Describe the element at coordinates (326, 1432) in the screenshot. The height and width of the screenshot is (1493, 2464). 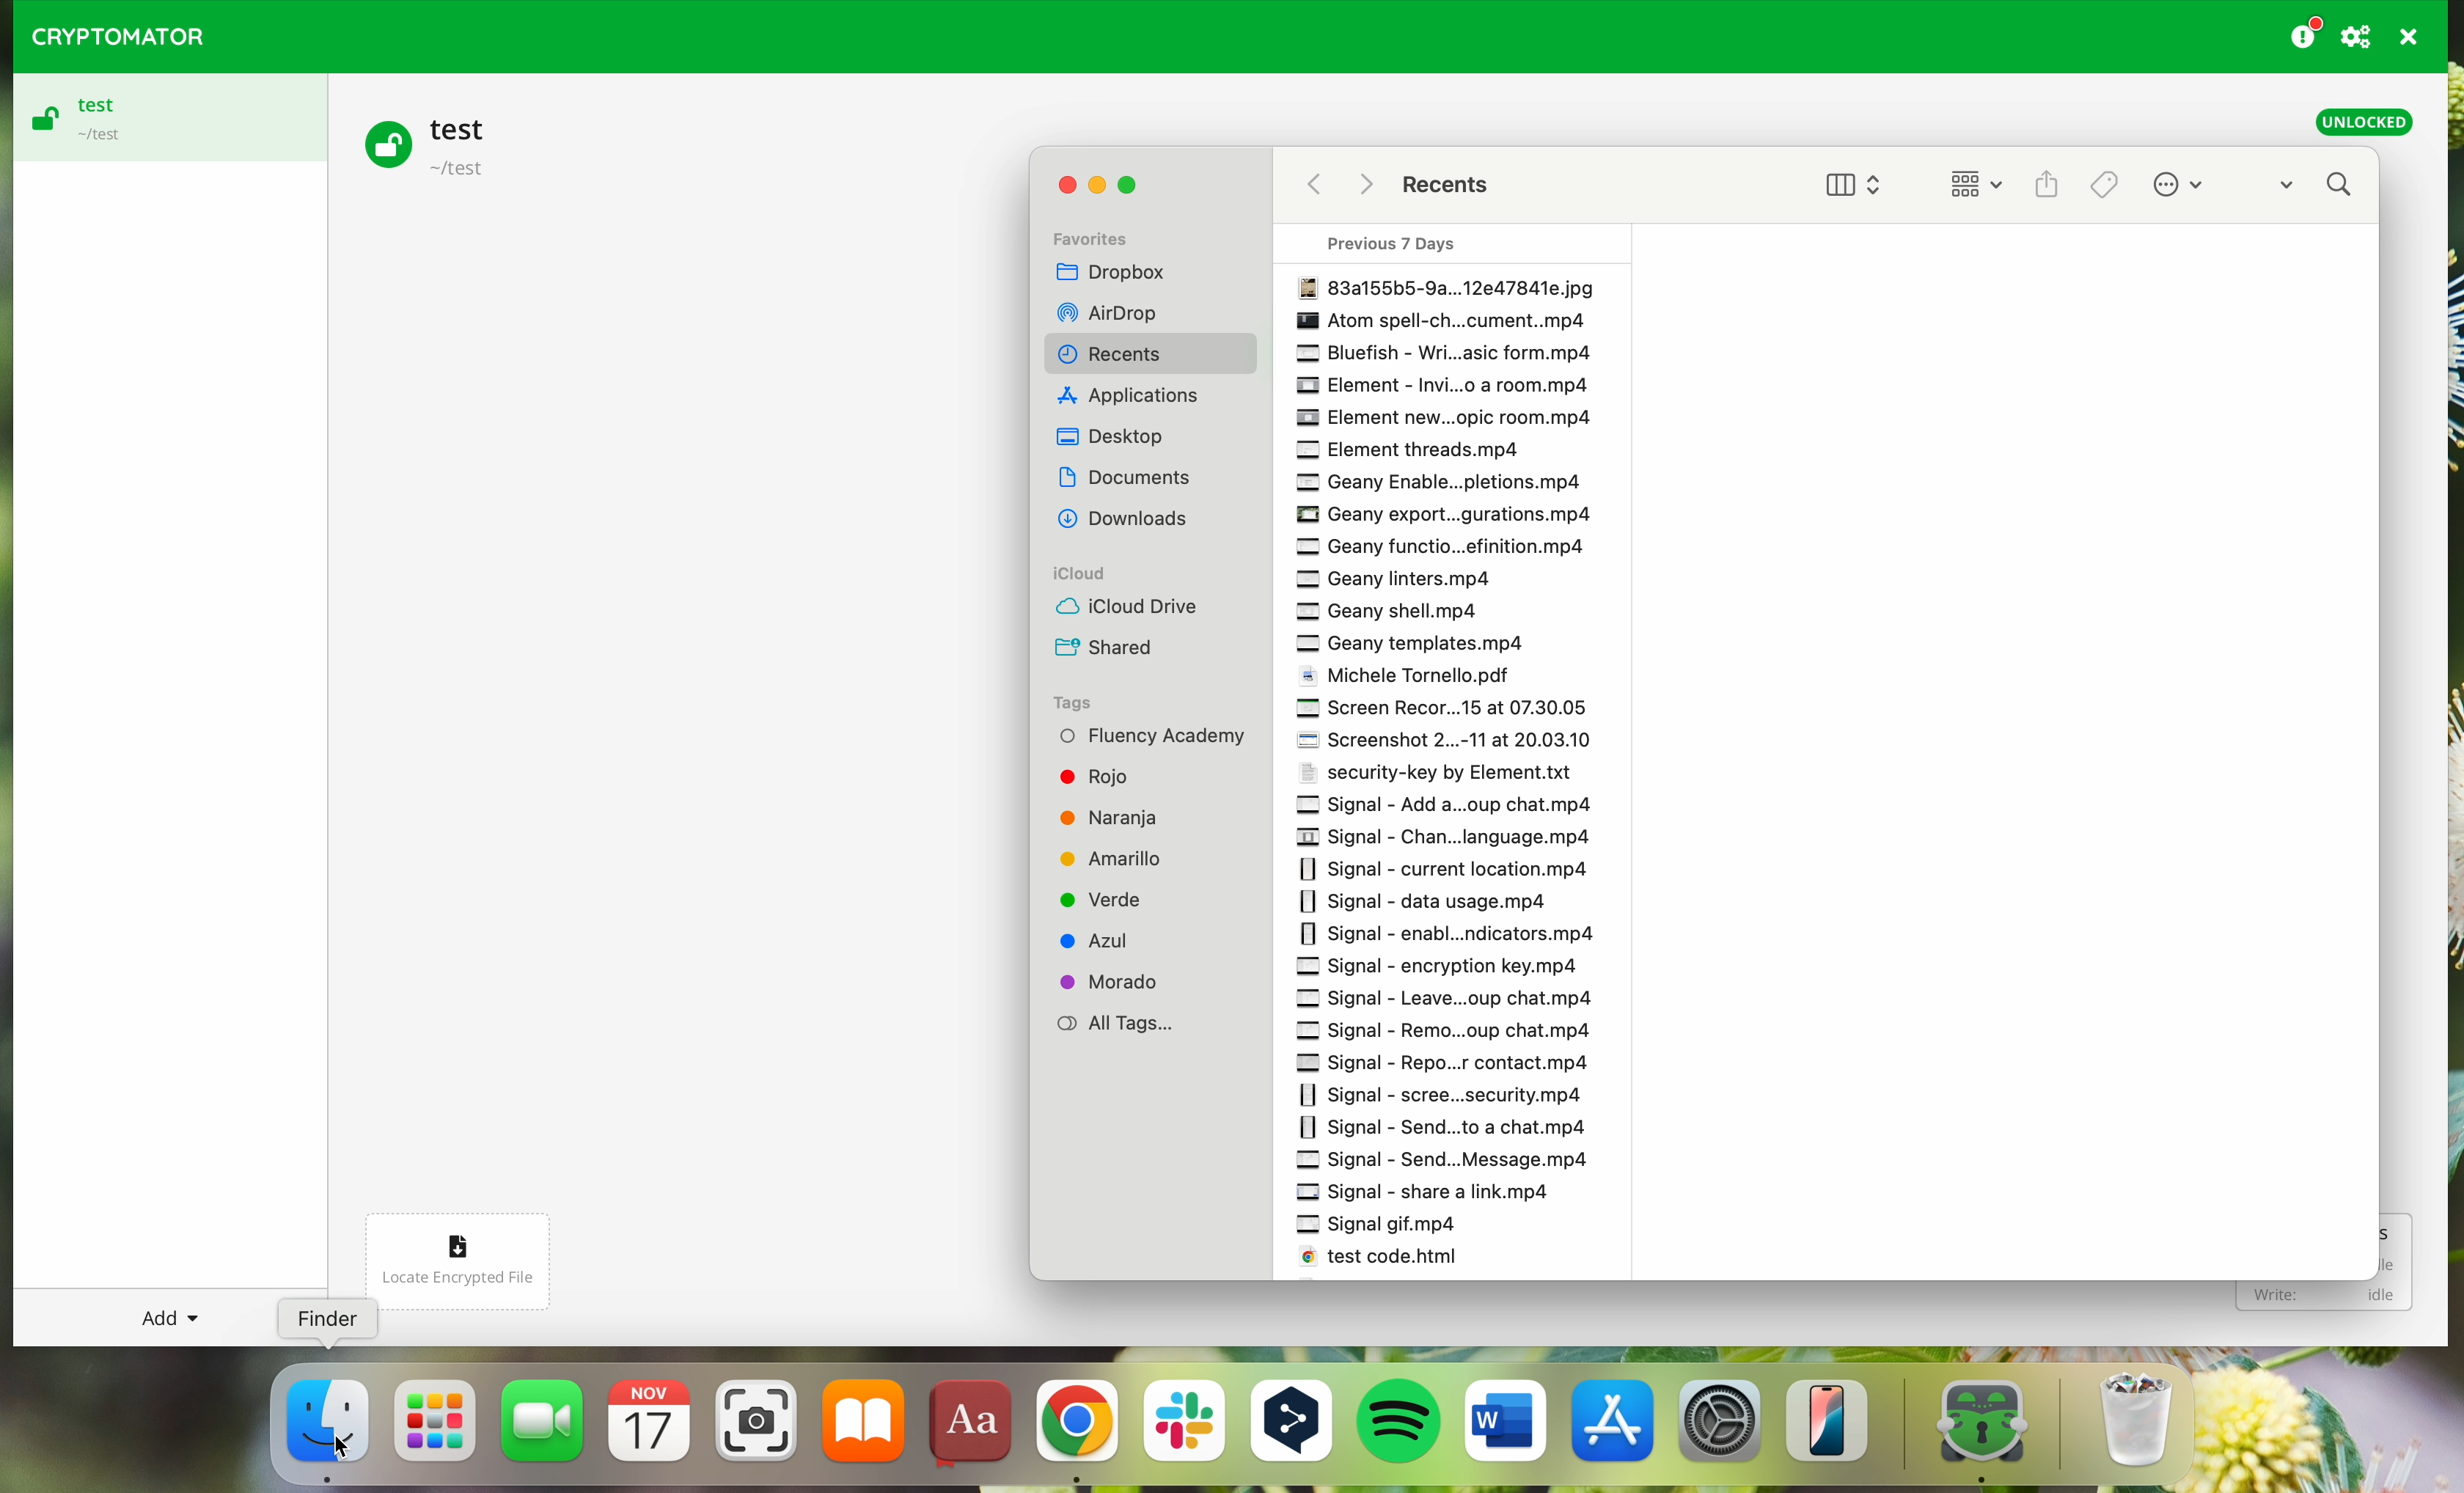
I see `cursor on finder` at that location.